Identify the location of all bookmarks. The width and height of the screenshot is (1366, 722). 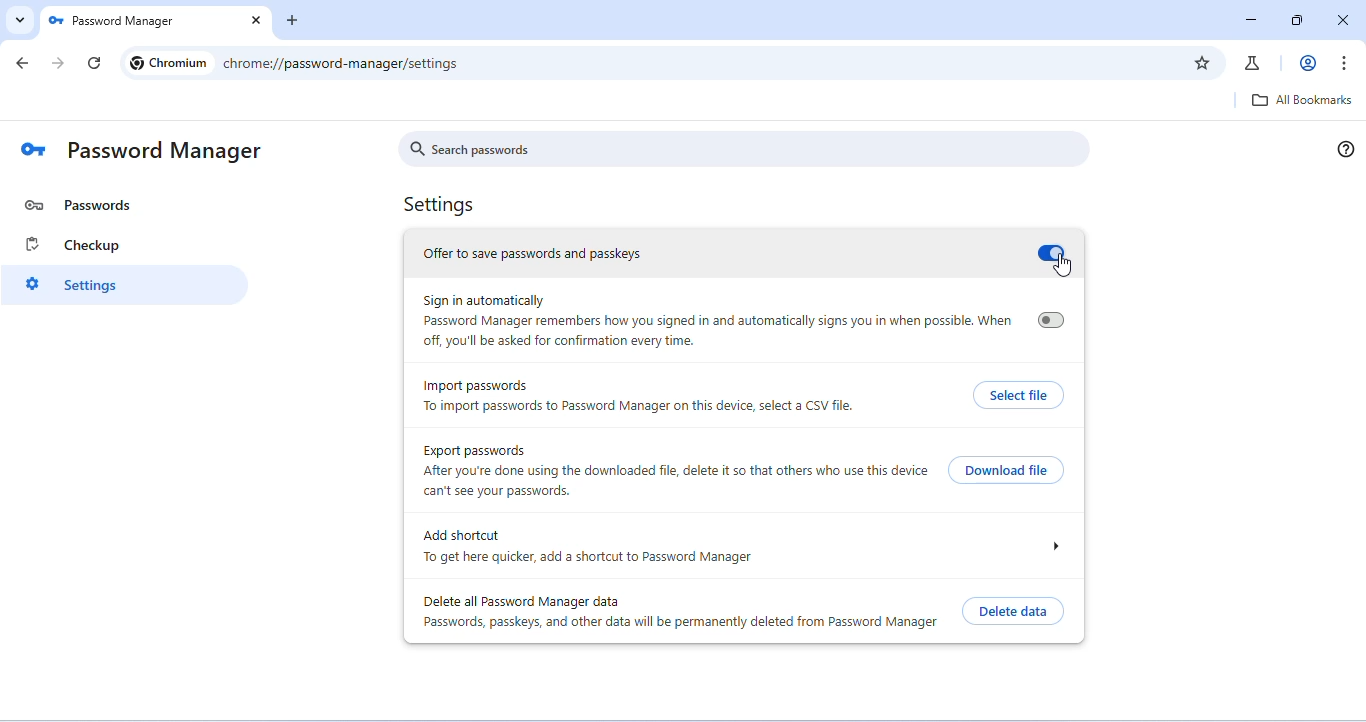
(1305, 101).